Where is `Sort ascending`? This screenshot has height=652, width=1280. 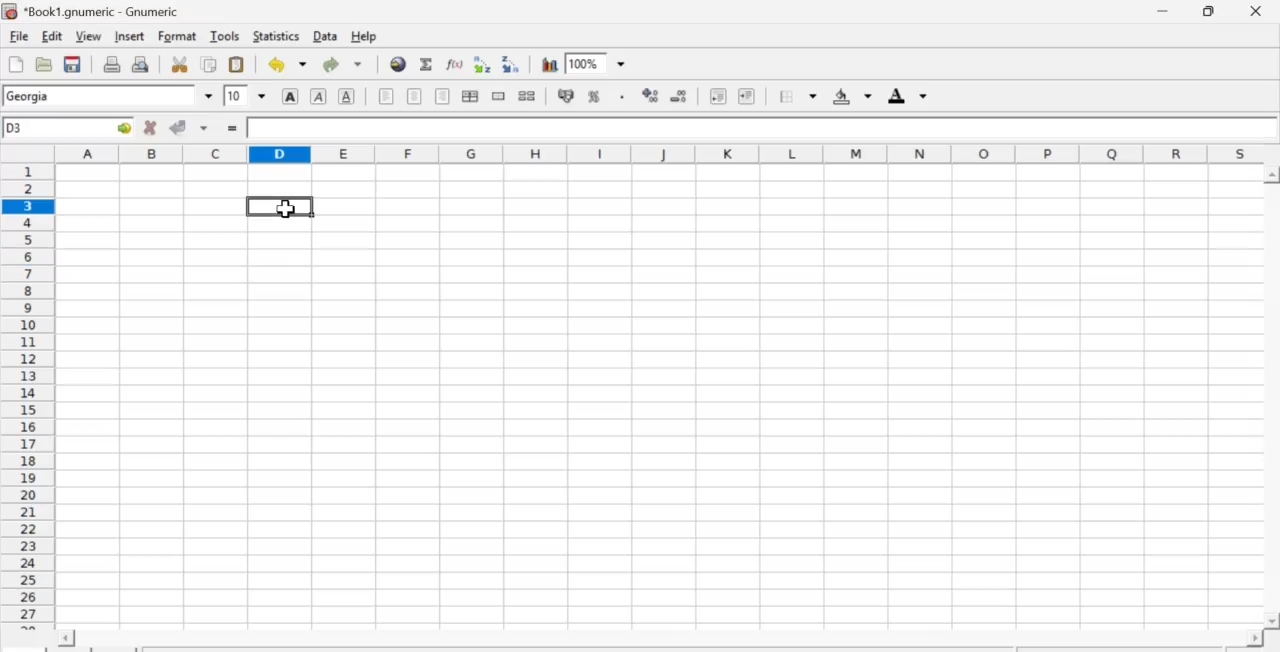 Sort ascending is located at coordinates (482, 65).